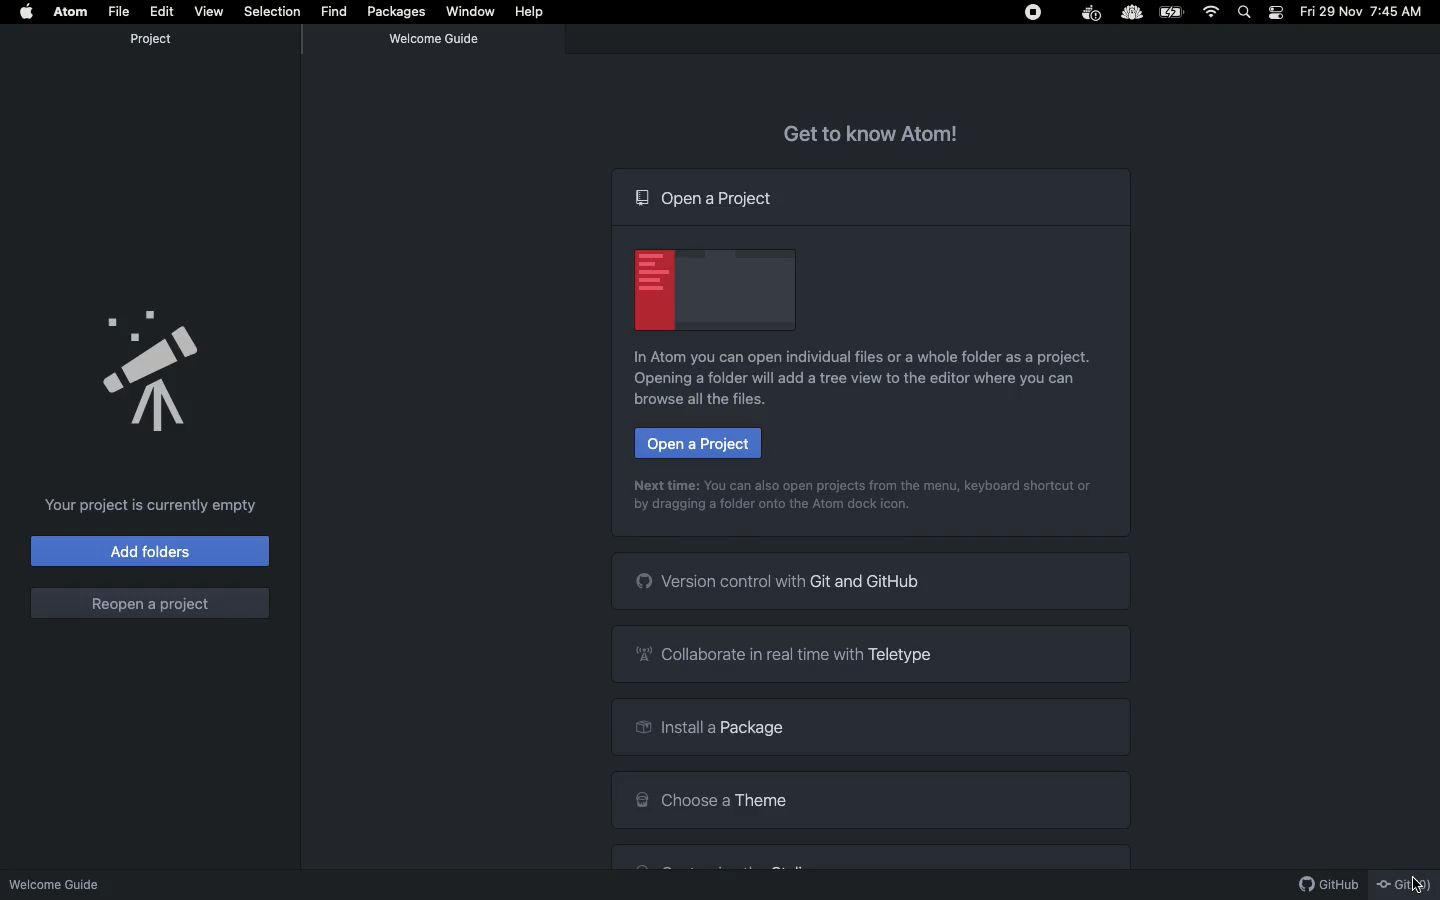 The width and height of the screenshot is (1440, 900). What do you see at coordinates (272, 9) in the screenshot?
I see `Selection` at bounding box center [272, 9].